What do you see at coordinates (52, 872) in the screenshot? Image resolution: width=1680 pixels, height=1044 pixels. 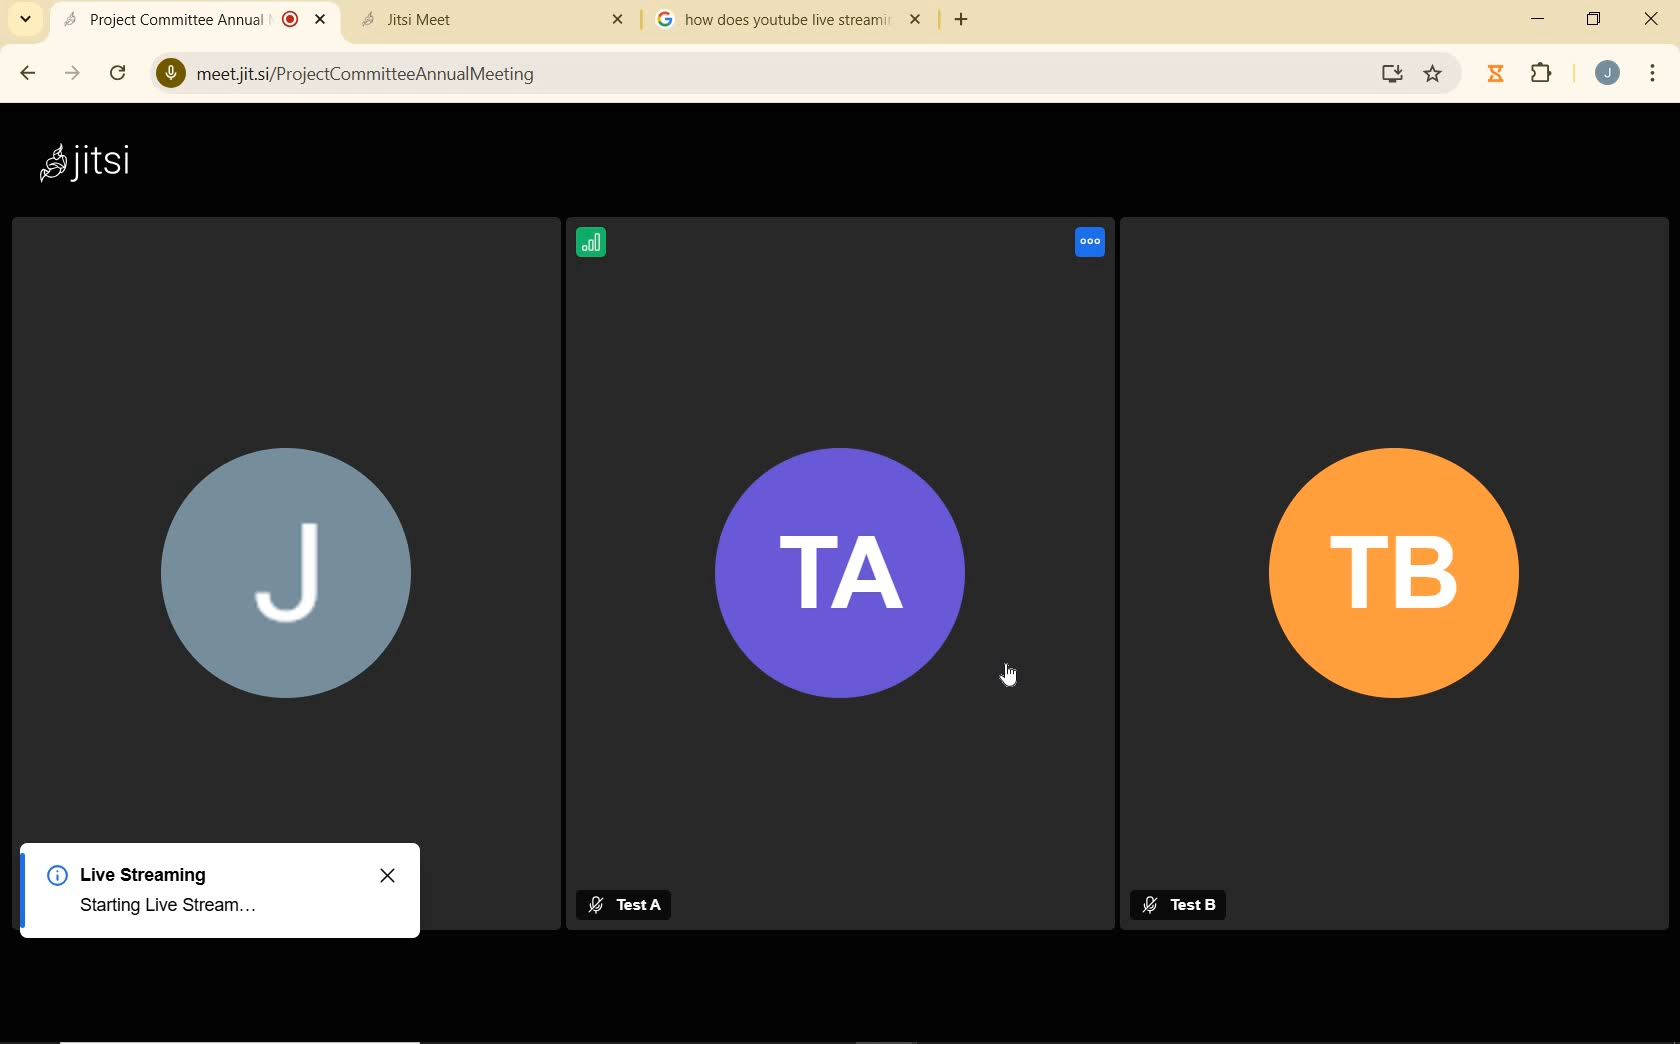 I see `Info` at bounding box center [52, 872].